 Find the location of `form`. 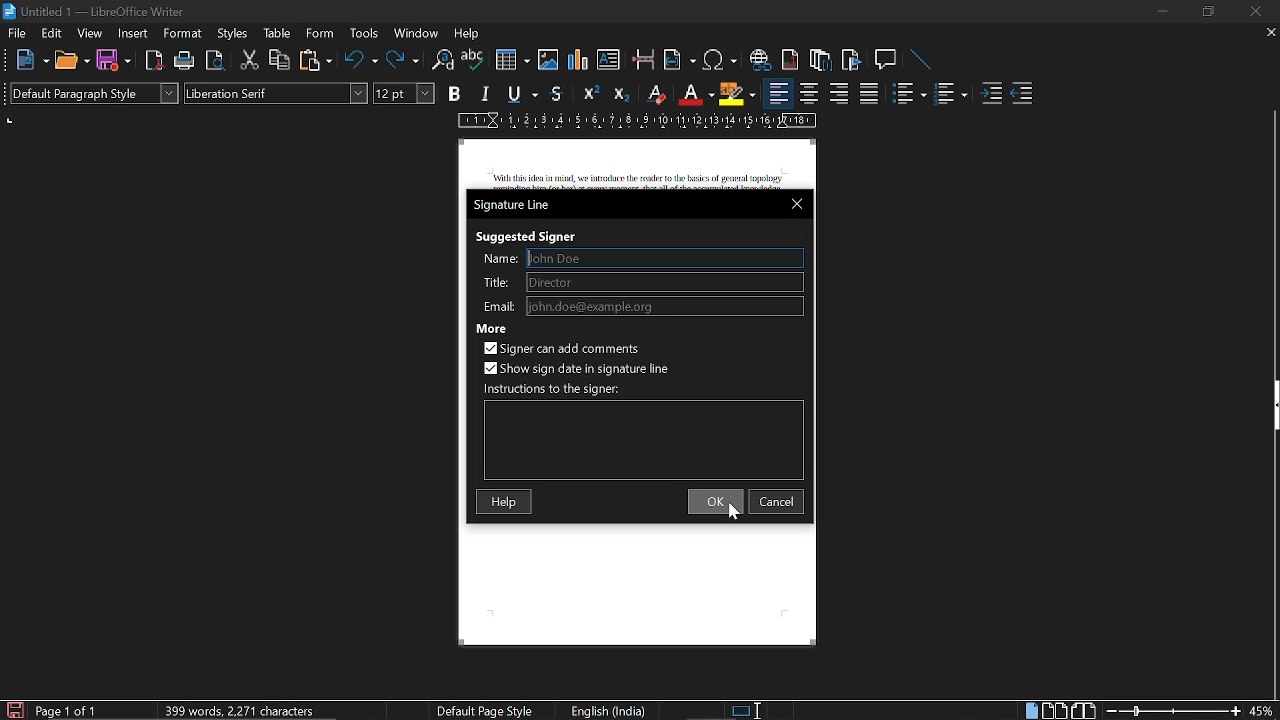

form is located at coordinates (323, 34).